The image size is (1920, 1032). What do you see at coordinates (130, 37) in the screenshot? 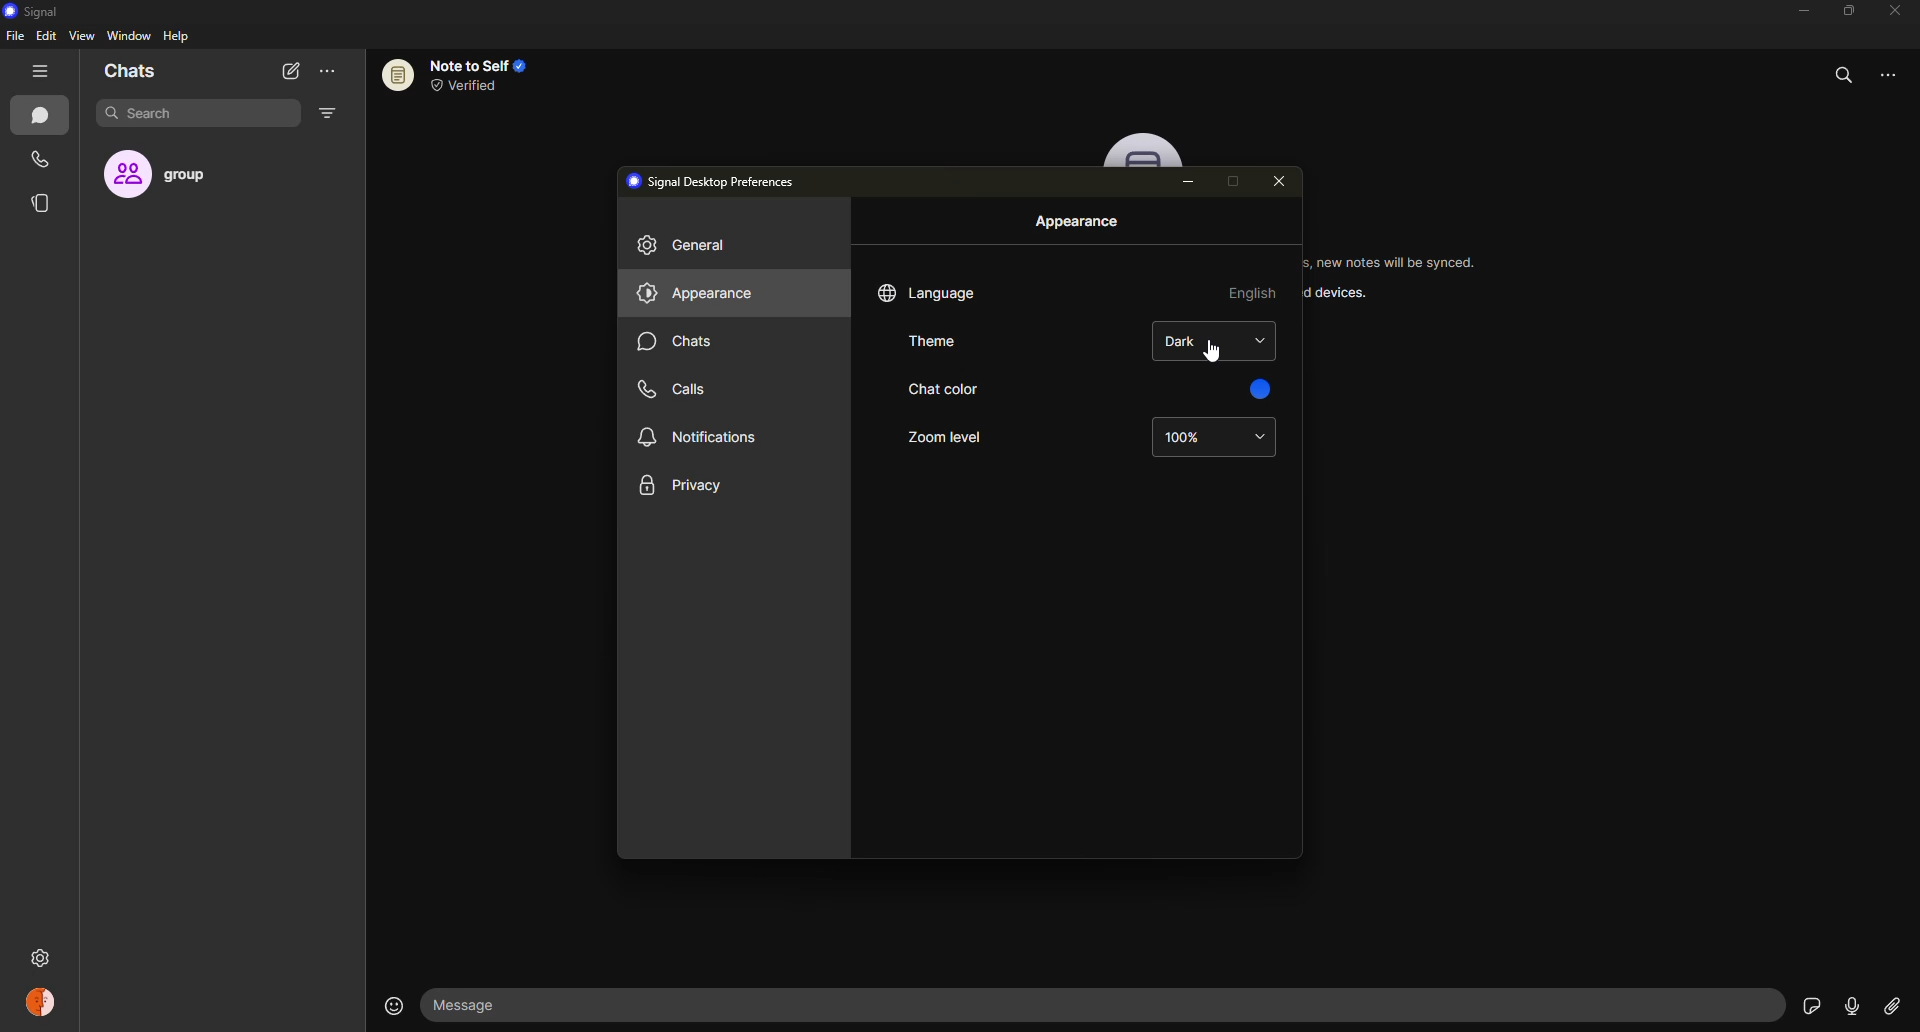
I see `window` at bounding box center [130, 37].